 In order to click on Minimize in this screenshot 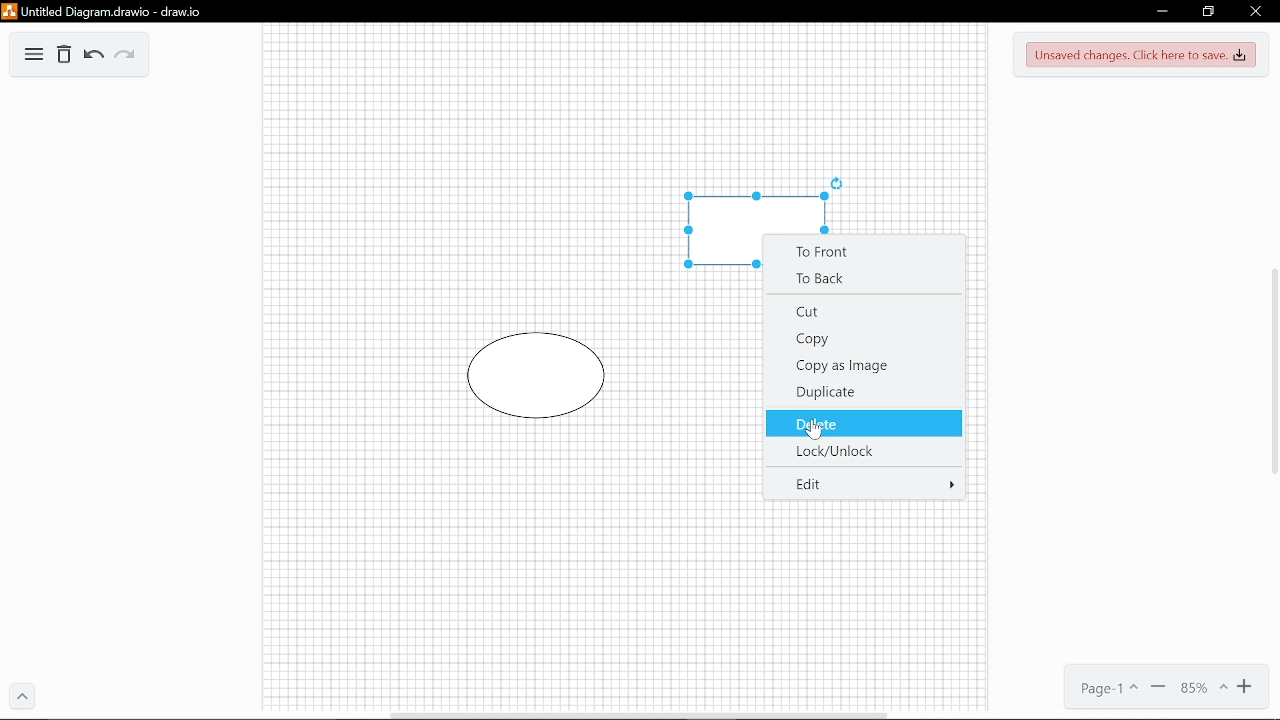, I will do `click(1159, 13)`.